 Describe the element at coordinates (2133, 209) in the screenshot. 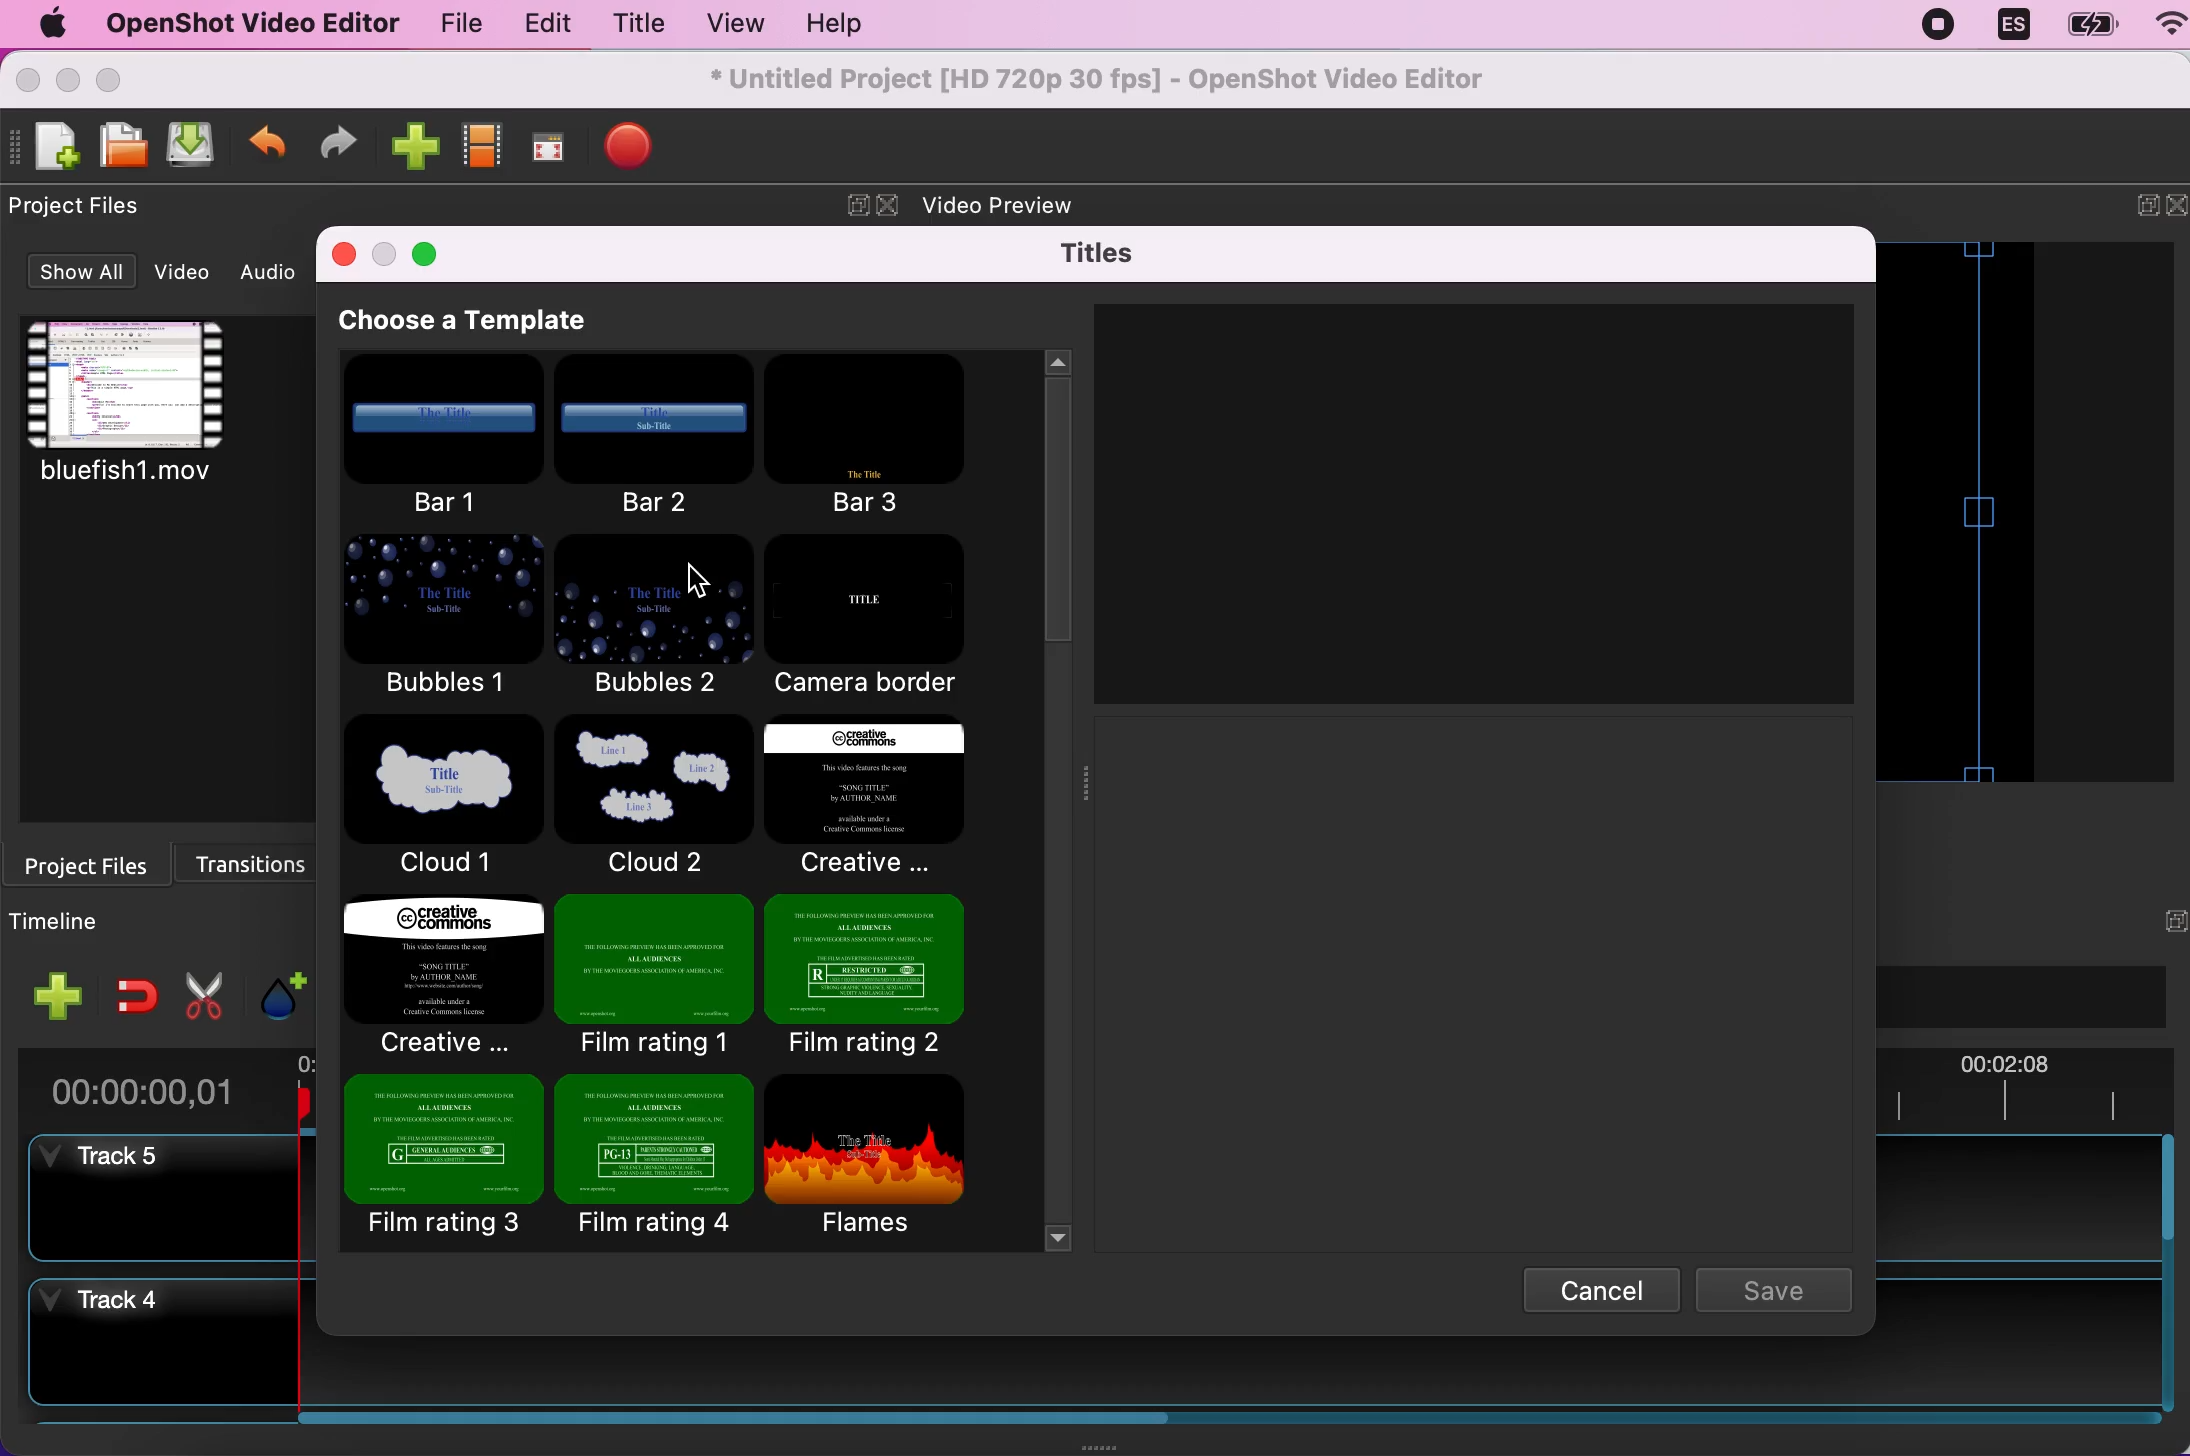

I see `expand/hide` at that location.